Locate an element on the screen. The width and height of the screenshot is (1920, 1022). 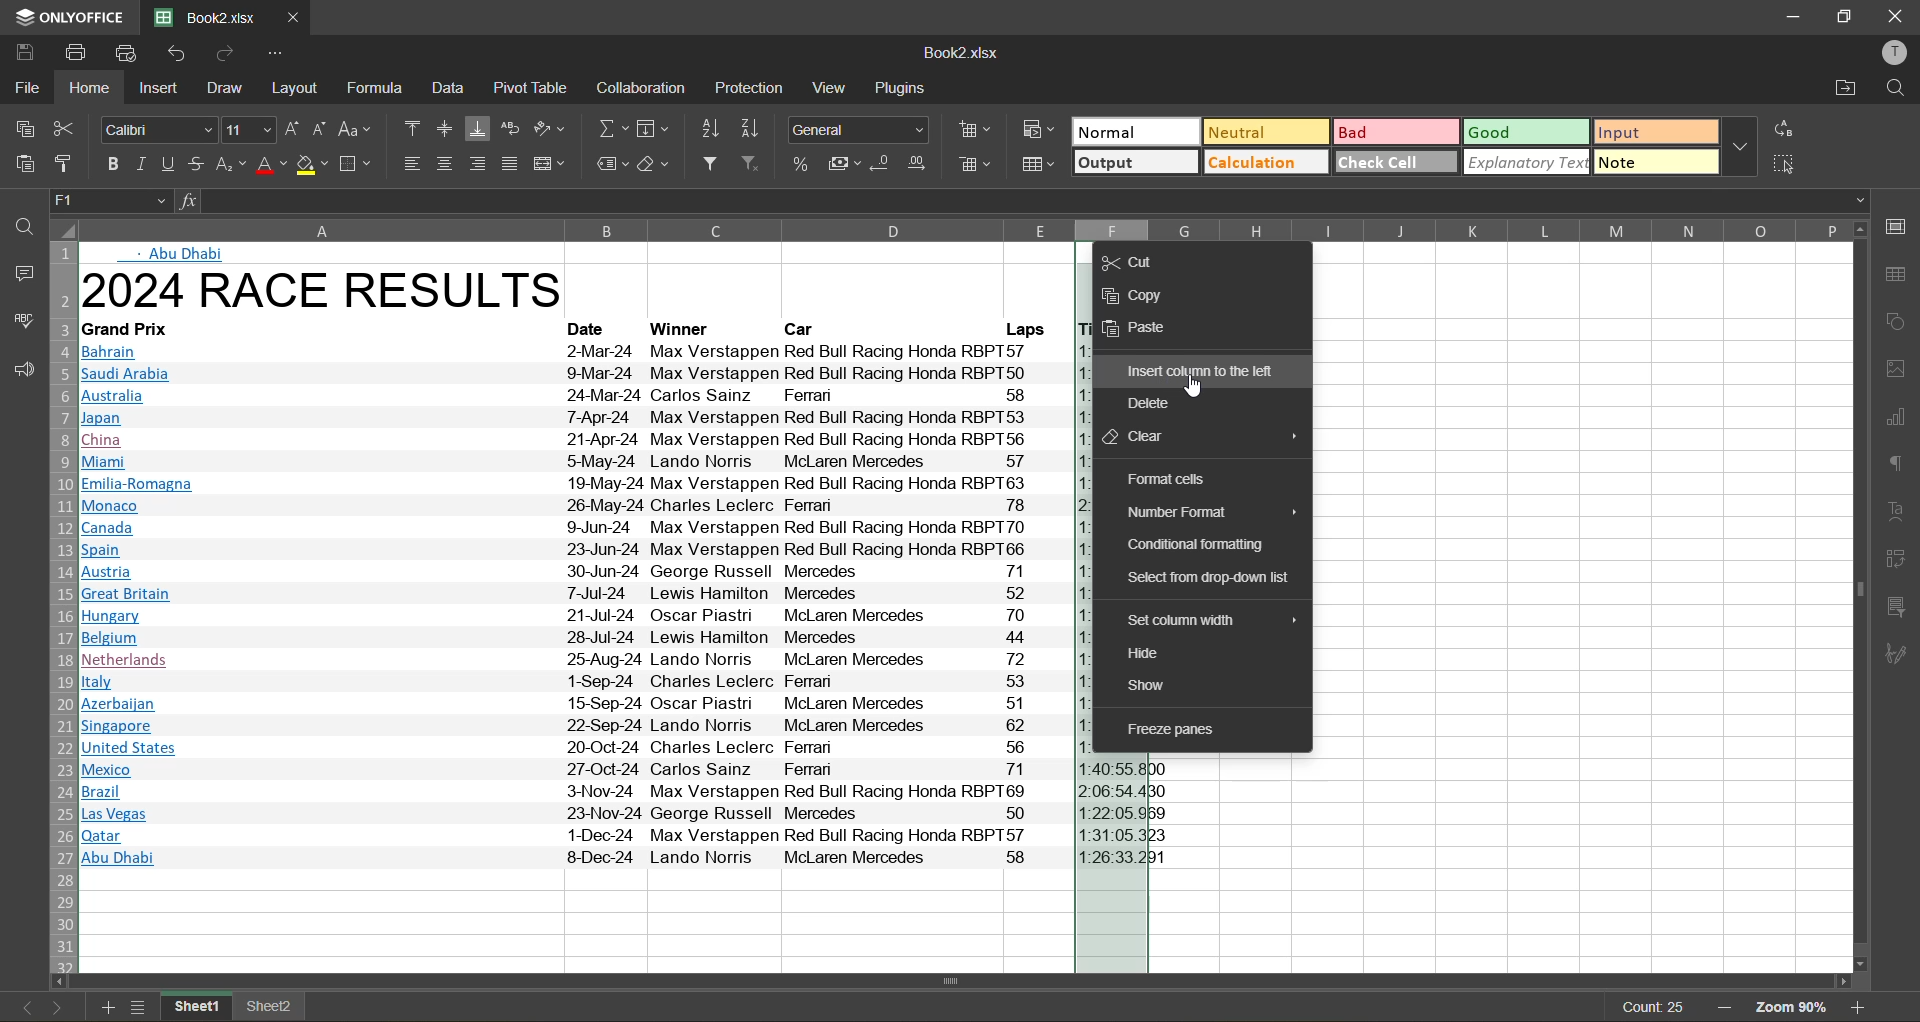
move up is located at coordinates (1862, 228).